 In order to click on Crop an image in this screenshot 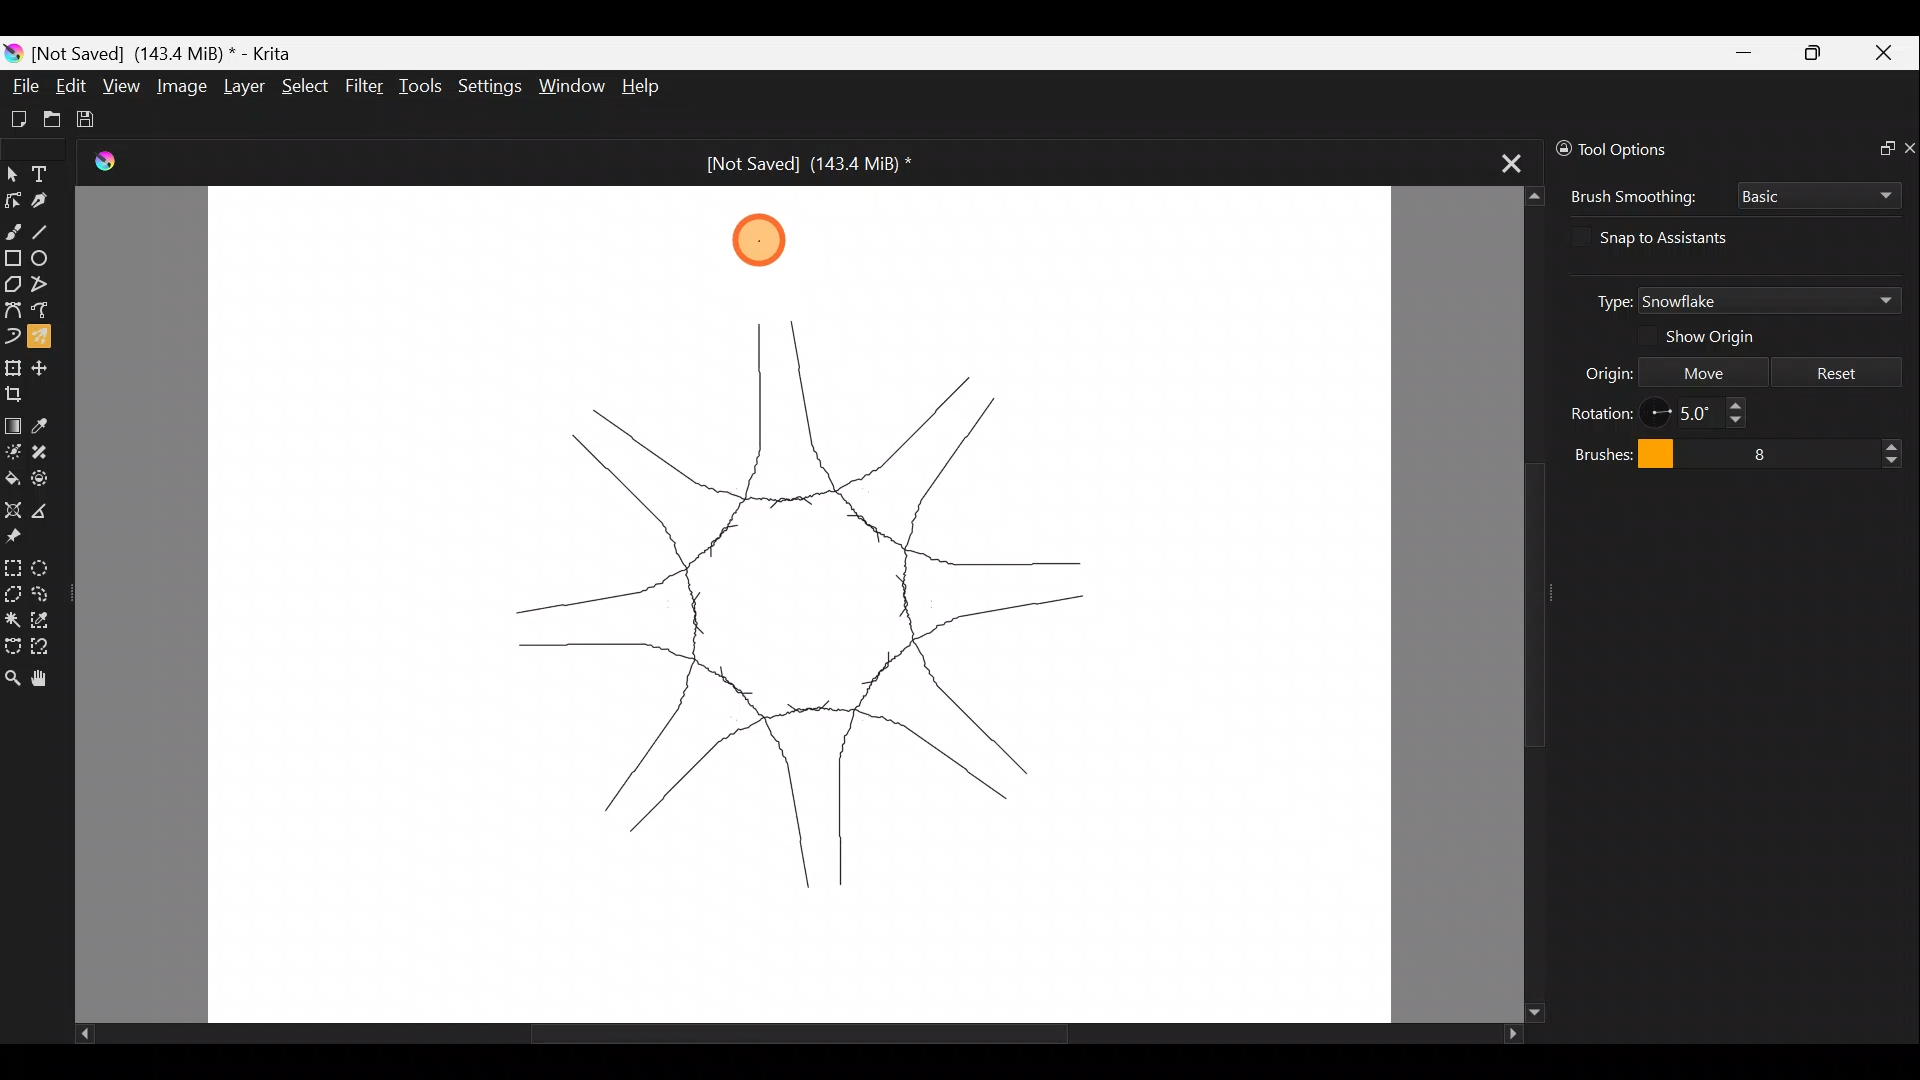, I will do `click(20, 392)`.